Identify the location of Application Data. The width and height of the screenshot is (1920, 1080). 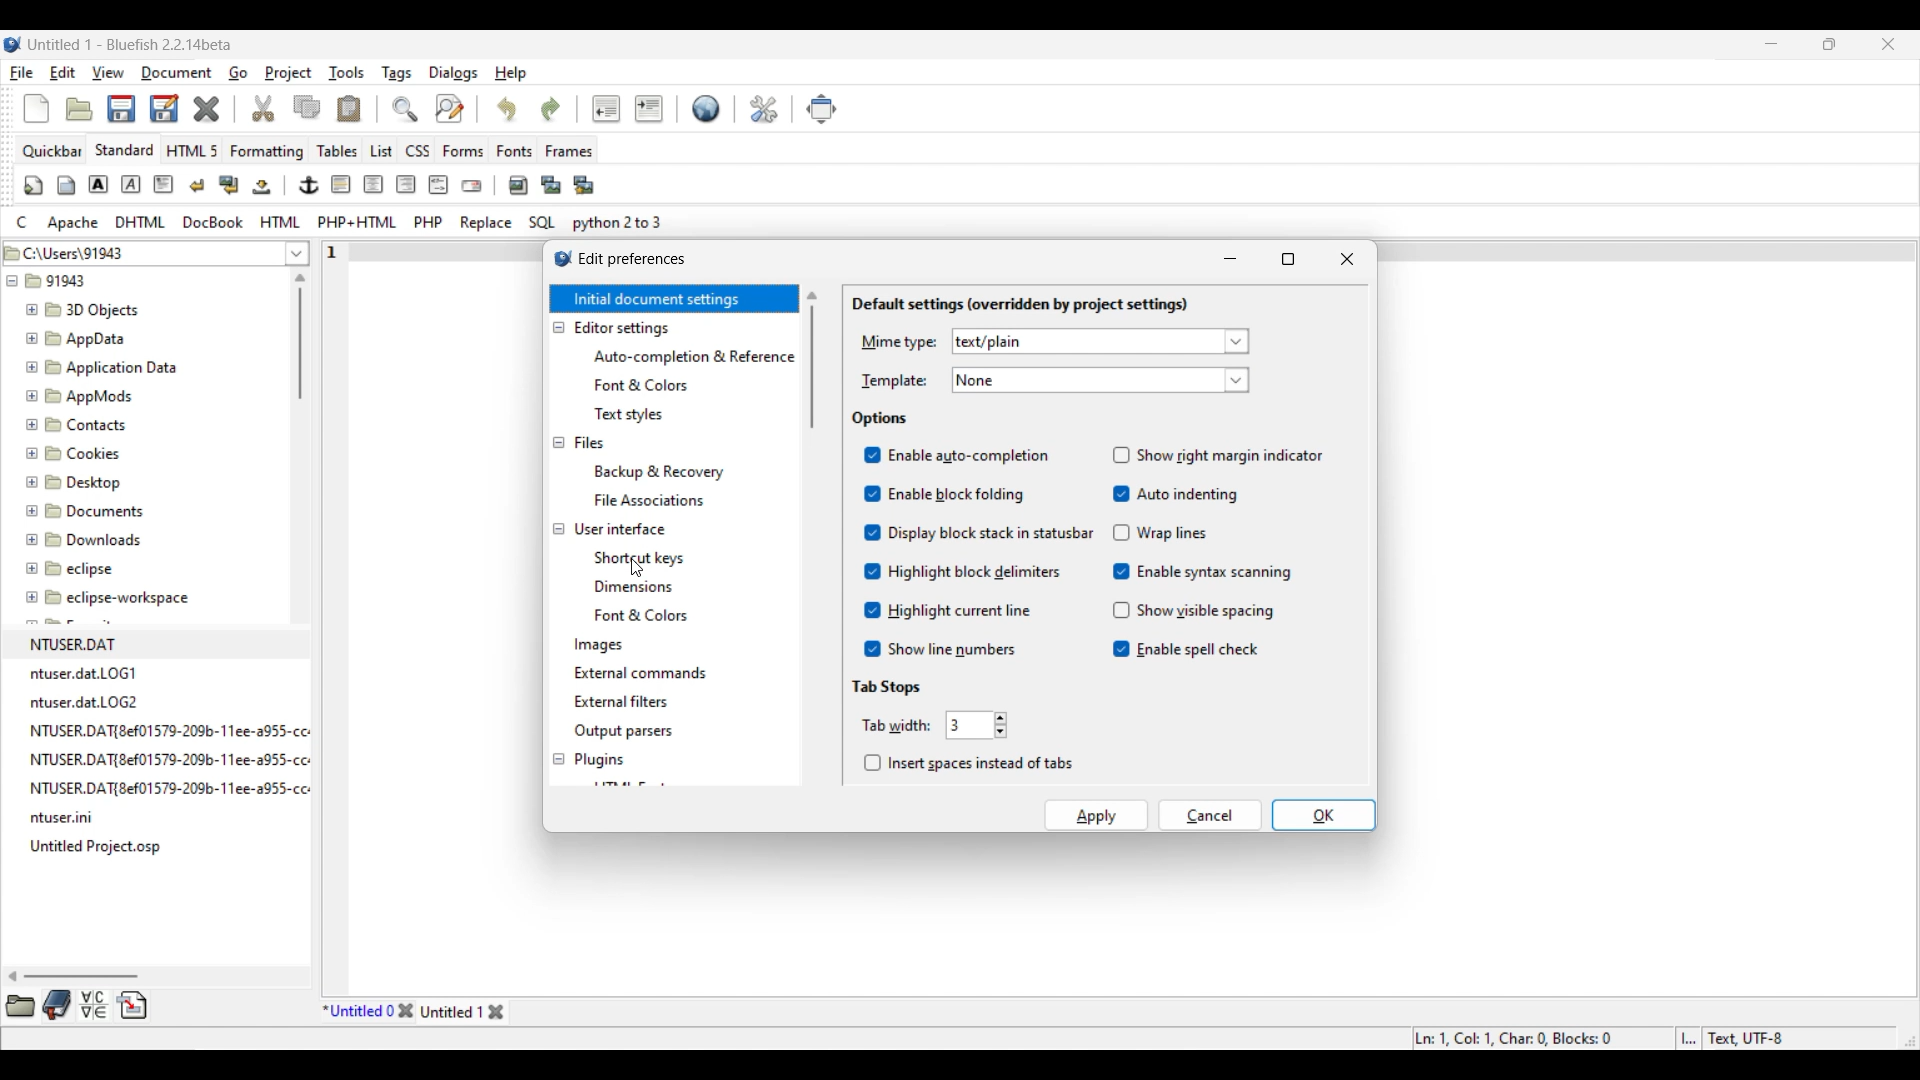
(101, 364).